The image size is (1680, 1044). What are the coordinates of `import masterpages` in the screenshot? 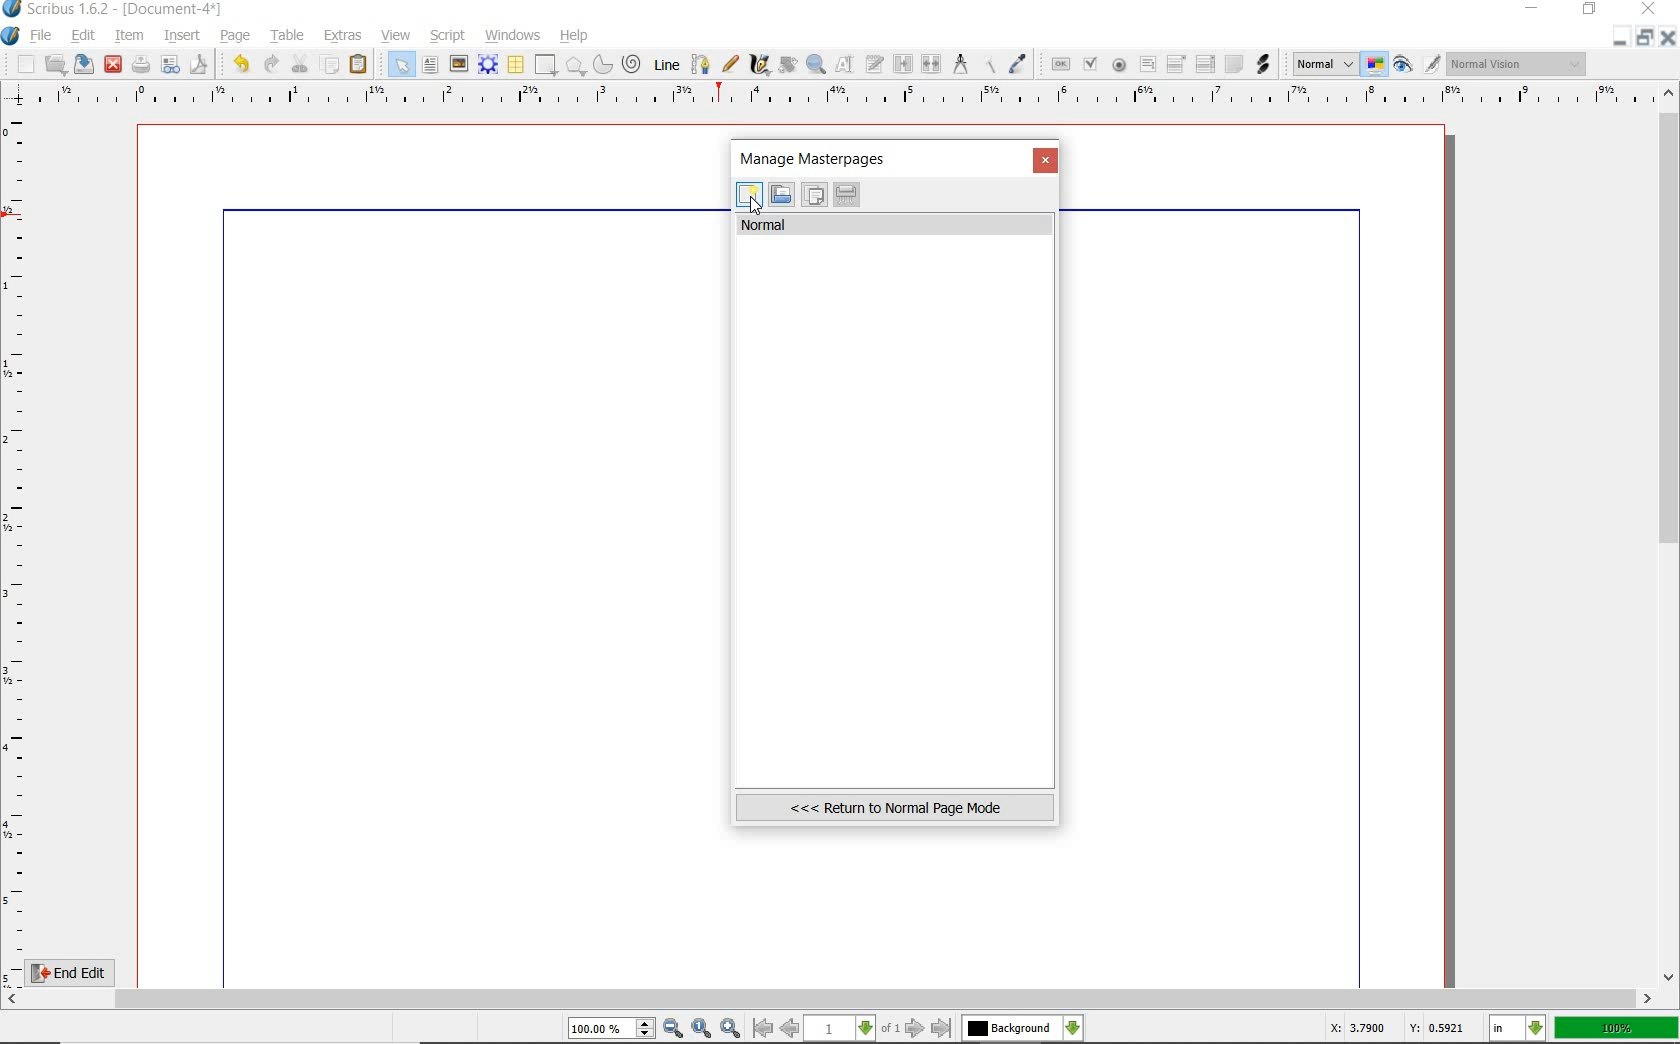 It's located at (780, 195).